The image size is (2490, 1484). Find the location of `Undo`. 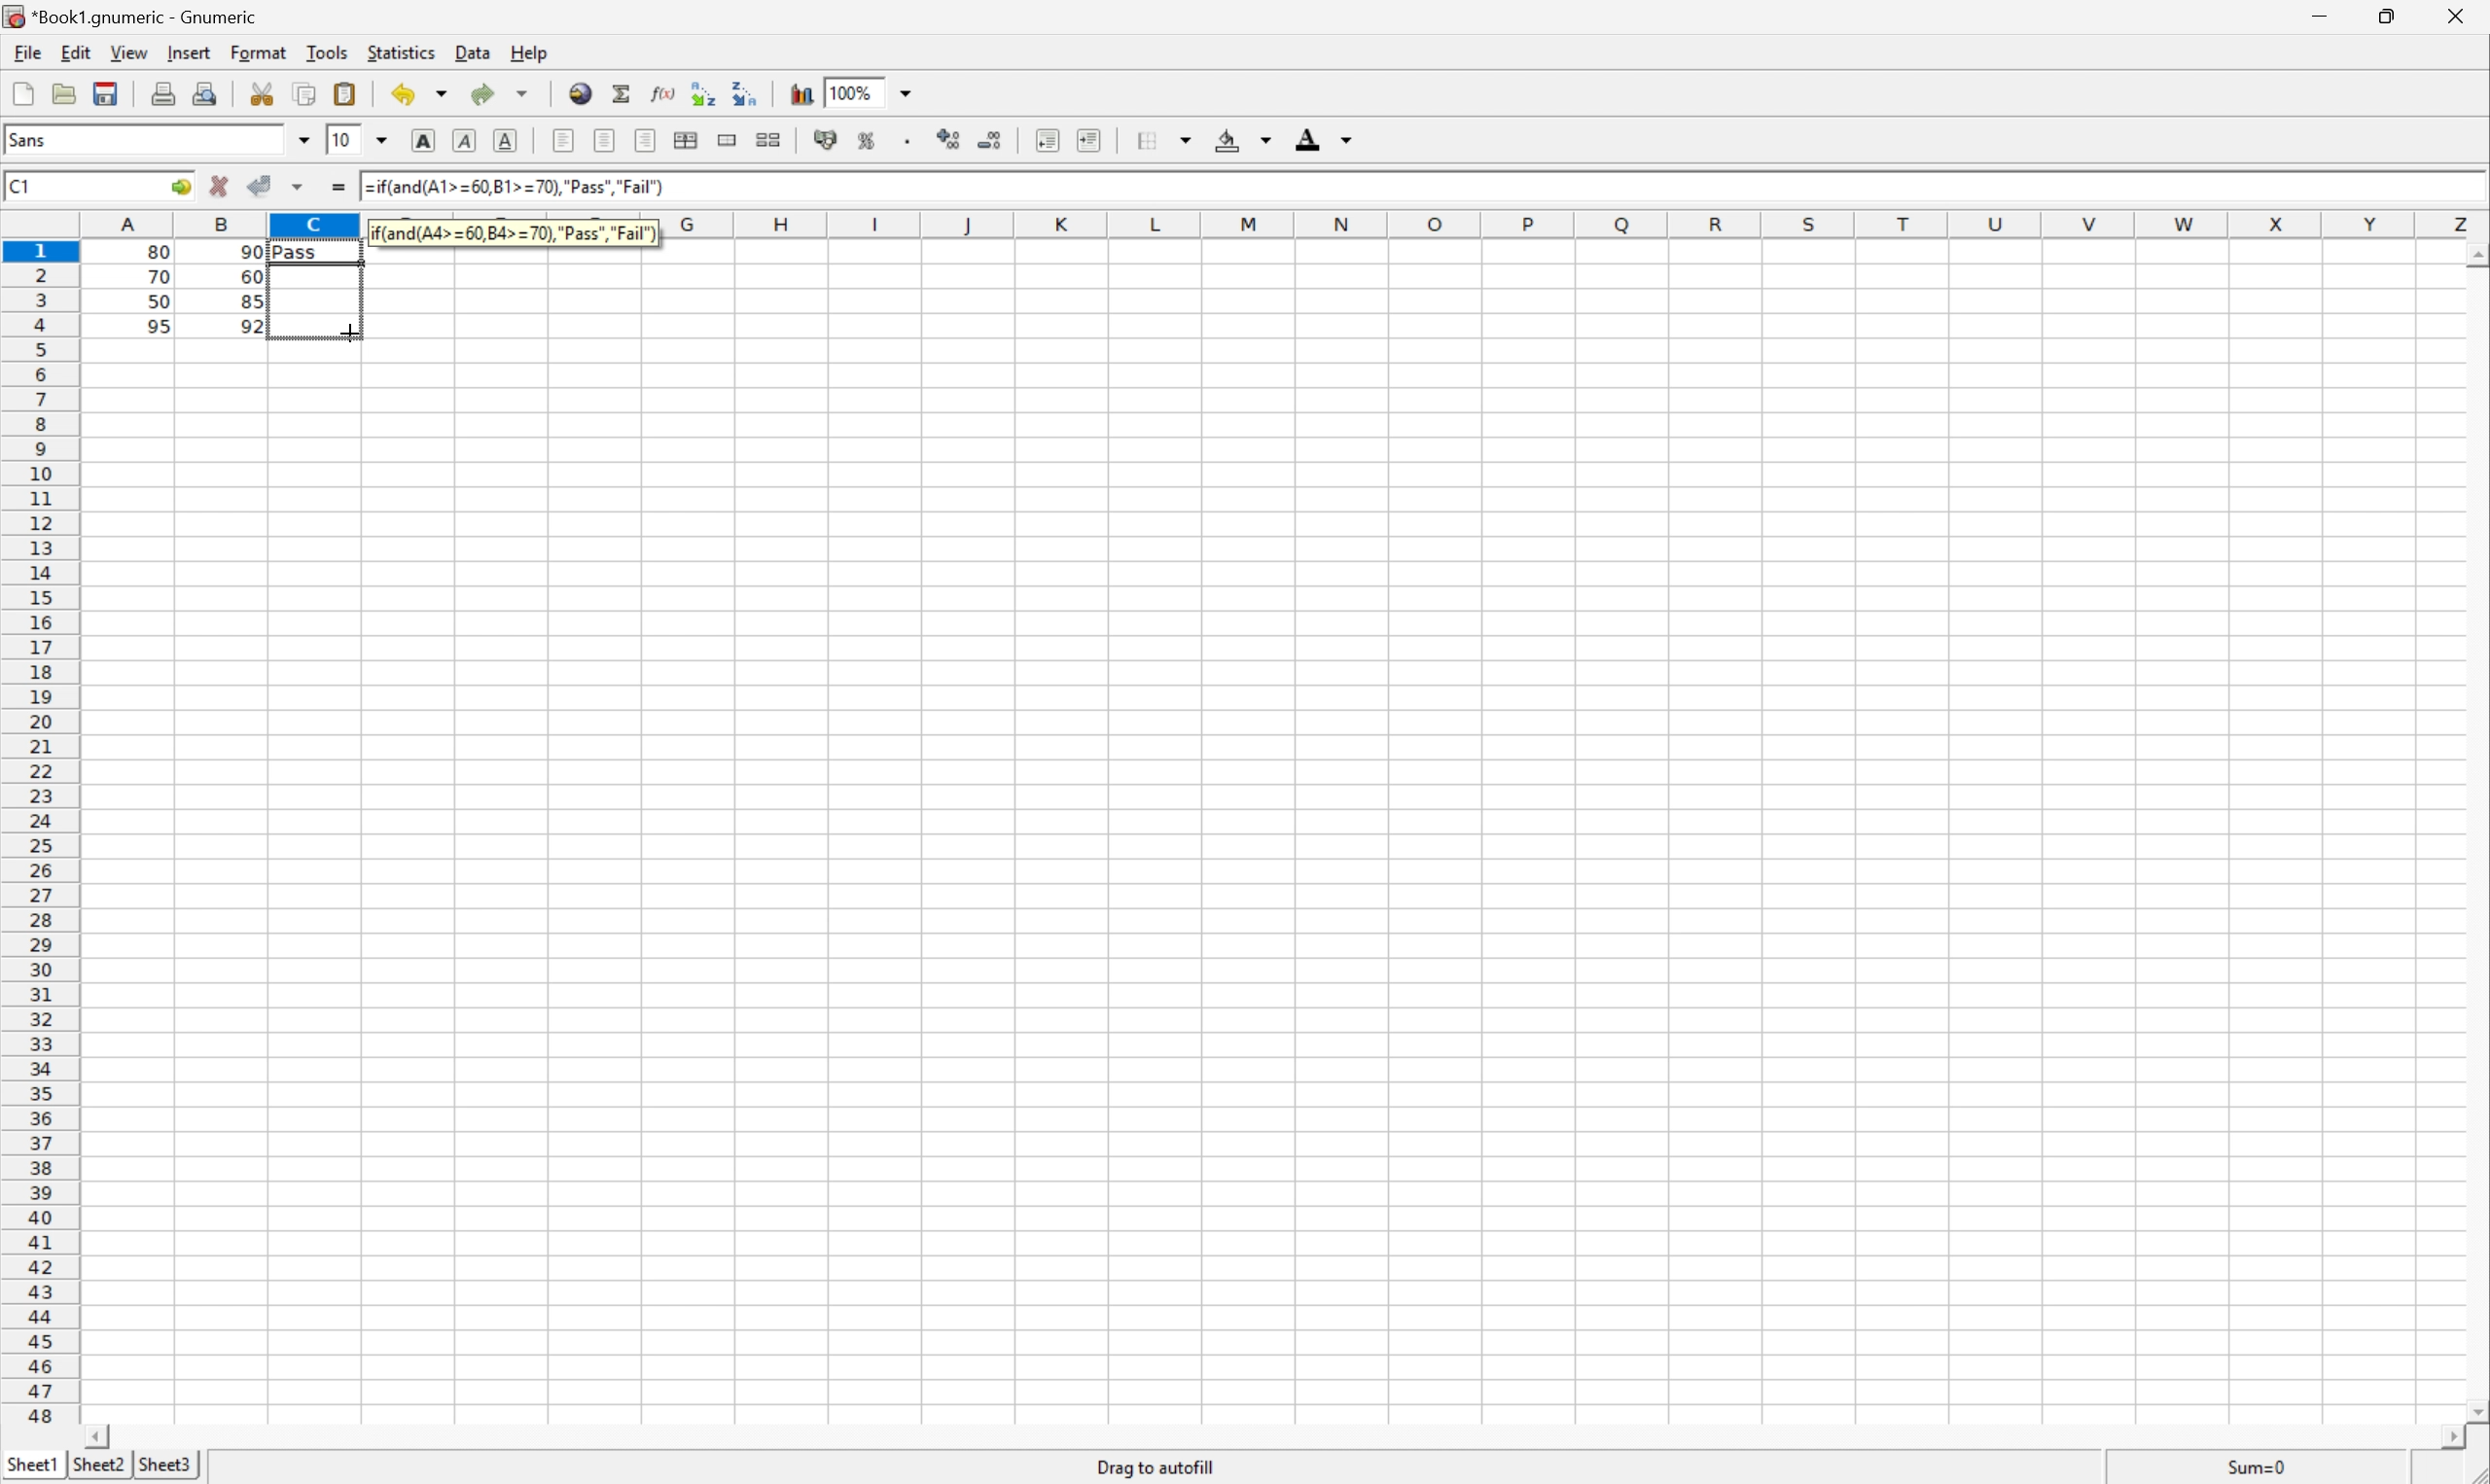

Undo is located at coordinates (403, 95).